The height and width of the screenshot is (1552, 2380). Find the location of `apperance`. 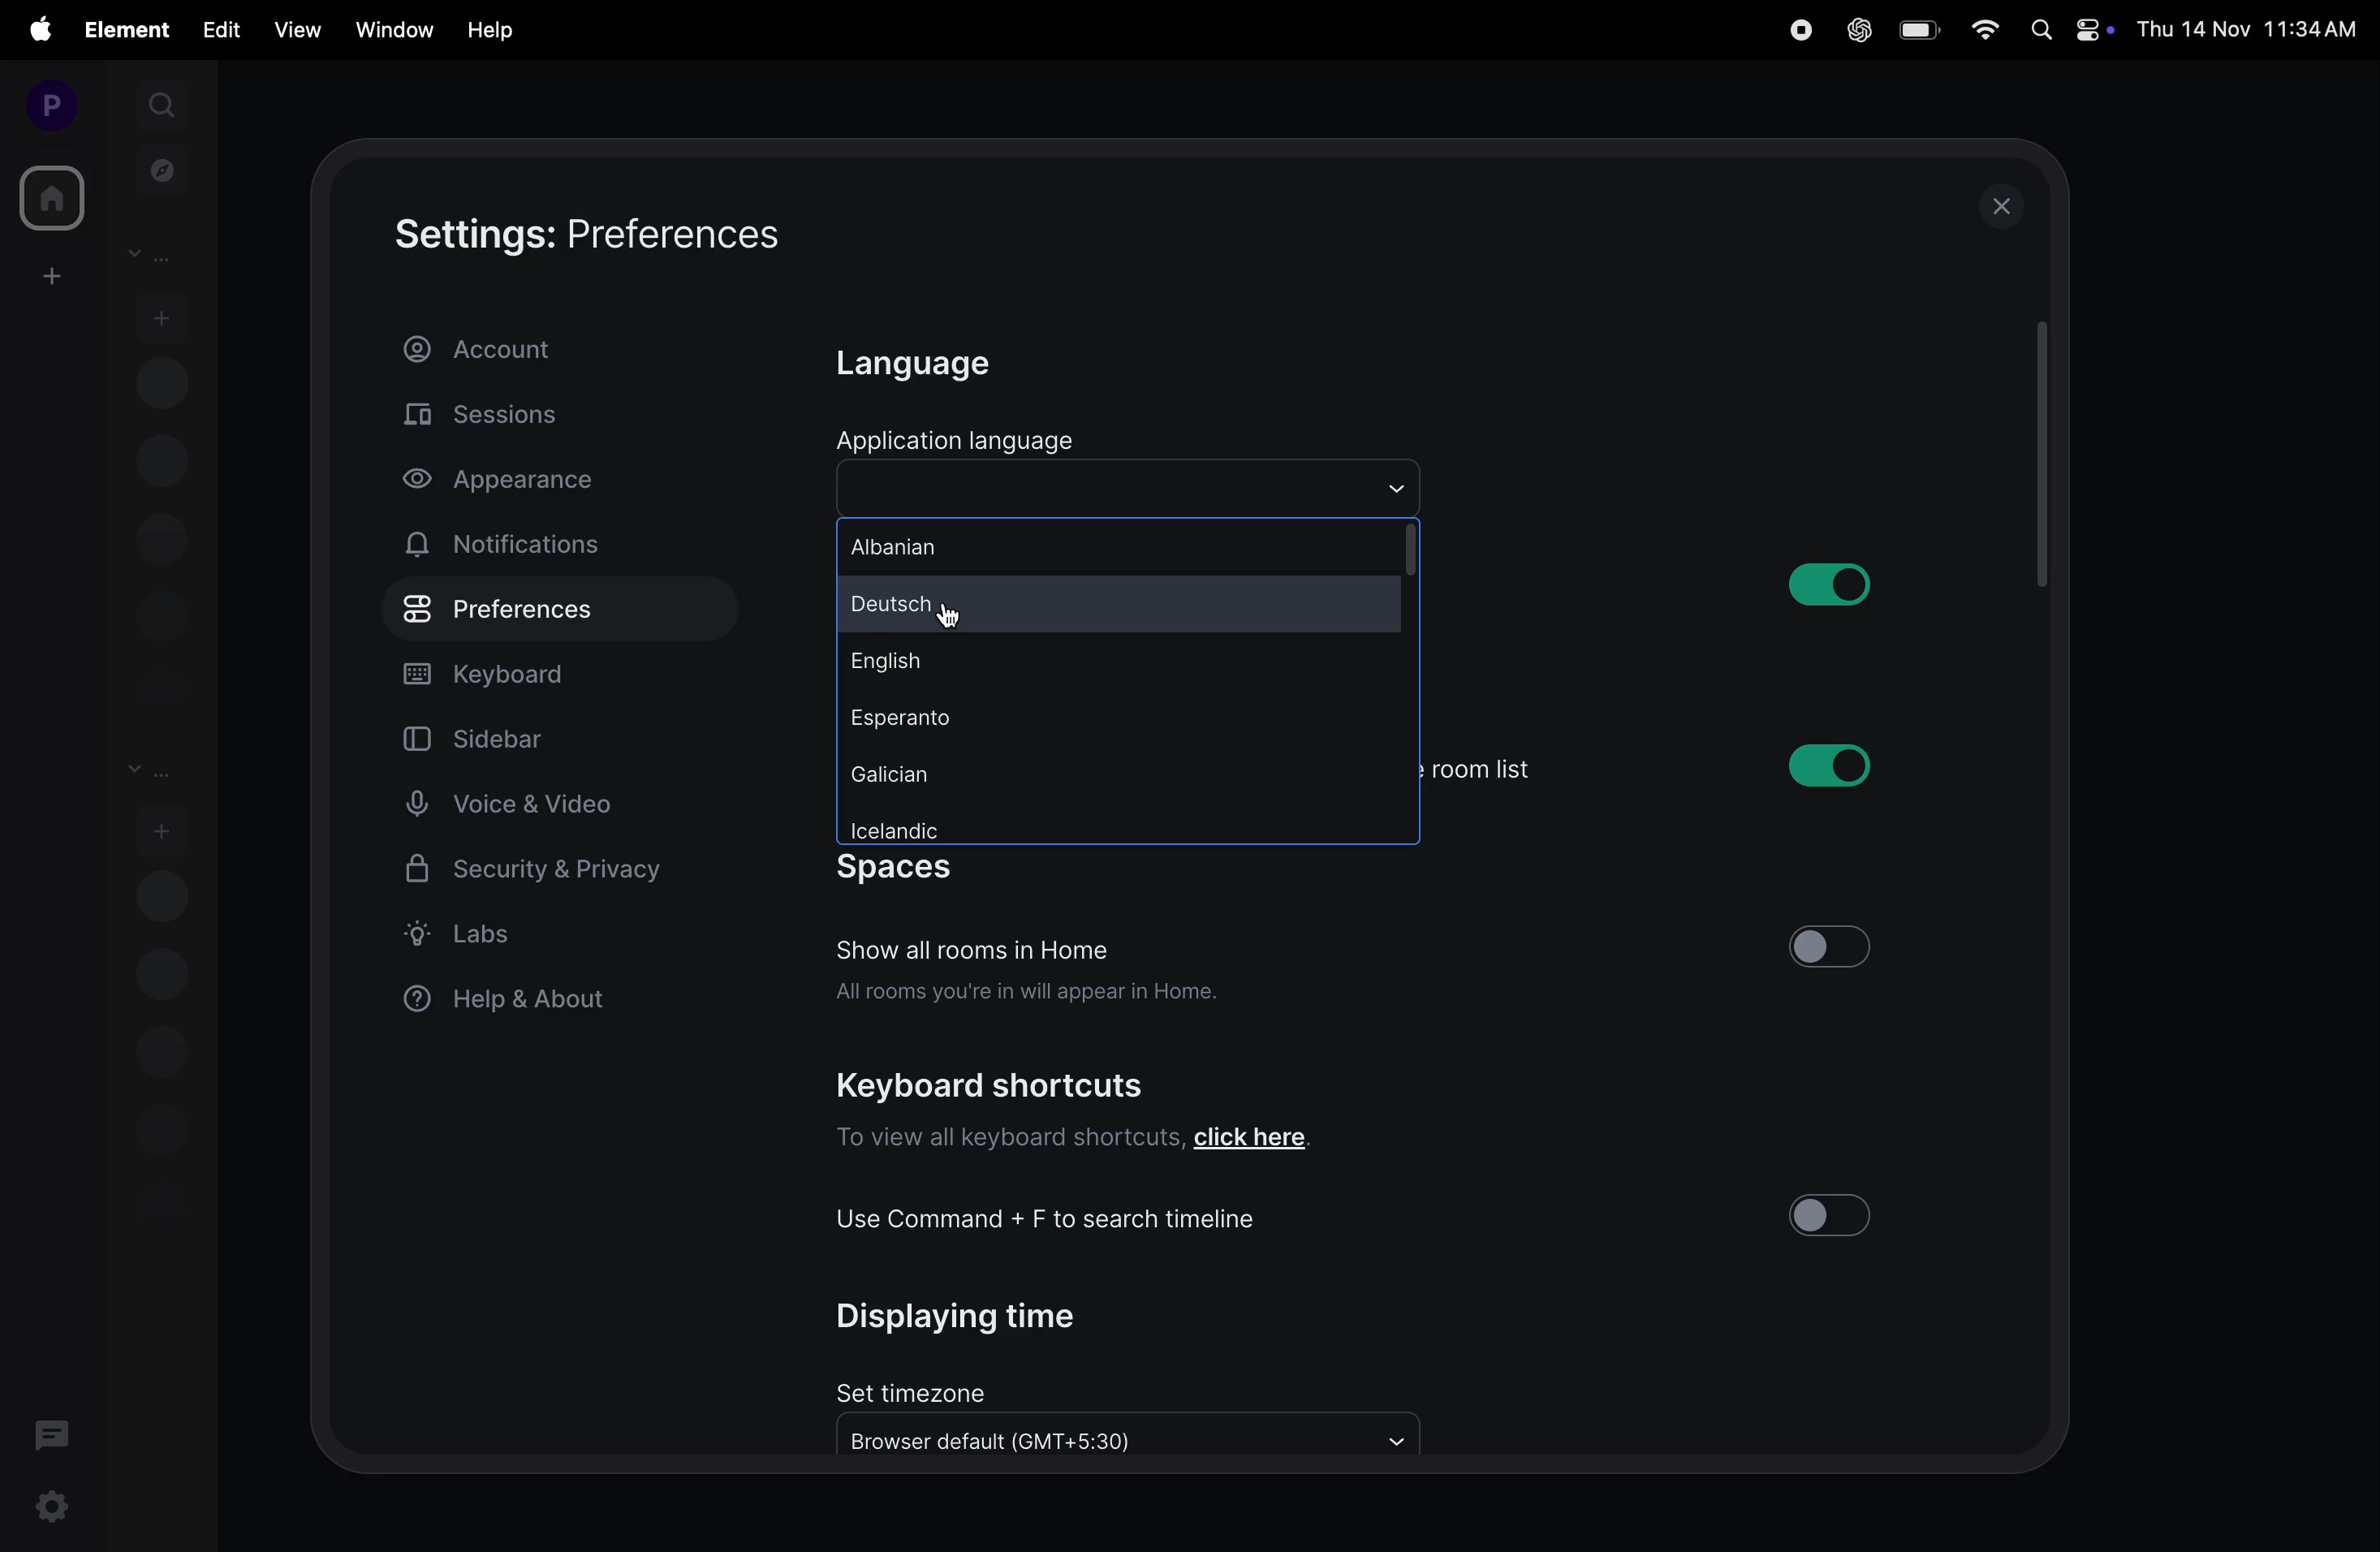

apperance is located at coordinates (551, 484).